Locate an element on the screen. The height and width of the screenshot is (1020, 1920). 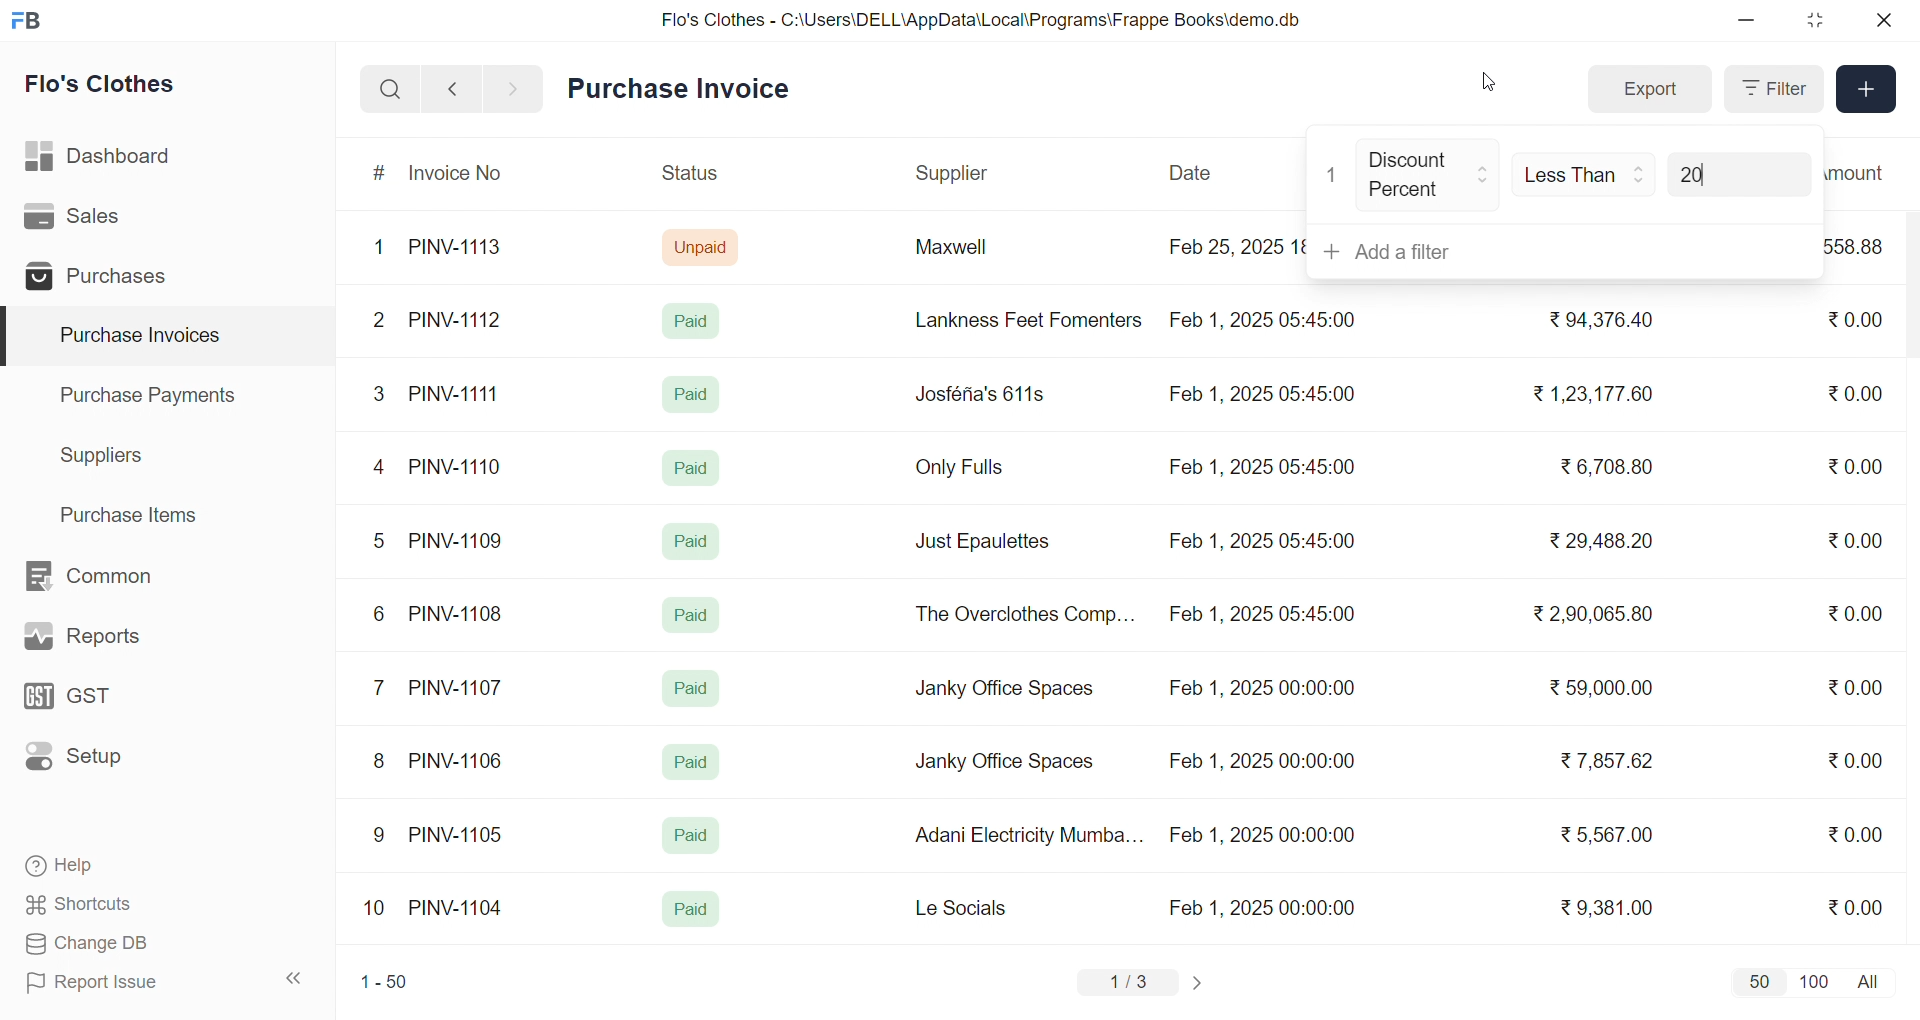
PINV-1107 is located at coordinates (460, 688).